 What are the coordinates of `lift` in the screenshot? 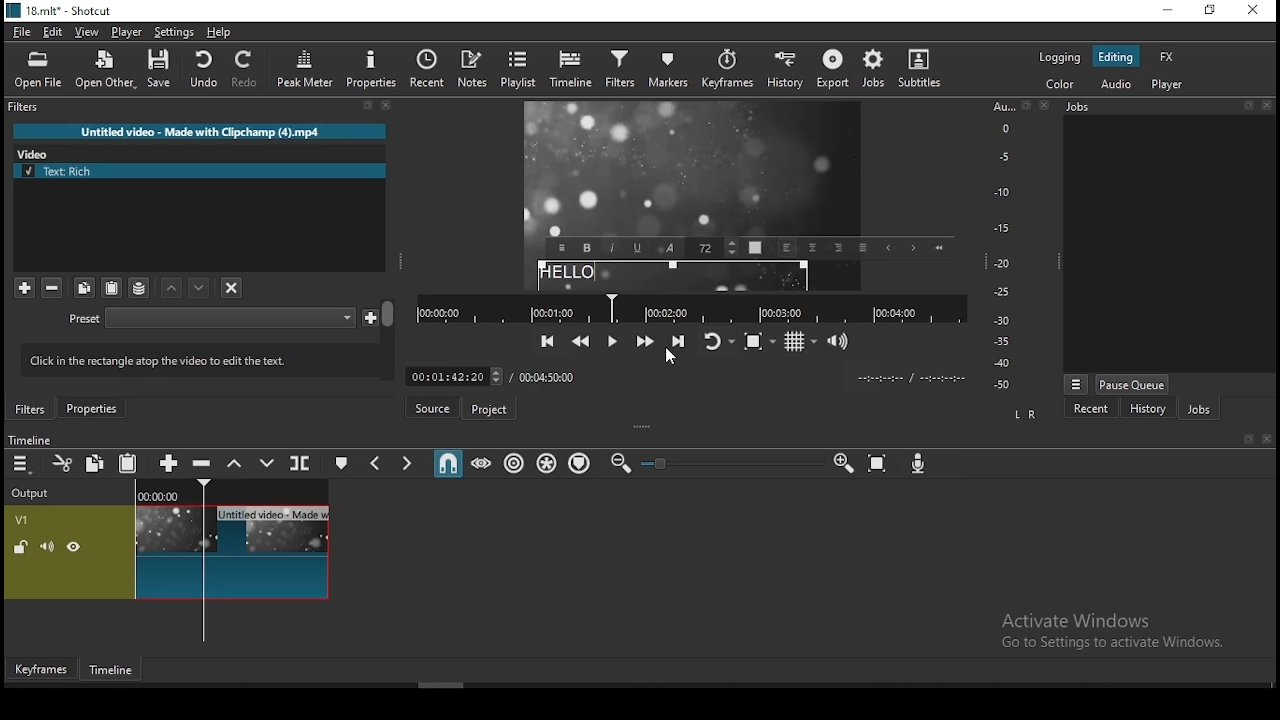 It's located at (235, 462).